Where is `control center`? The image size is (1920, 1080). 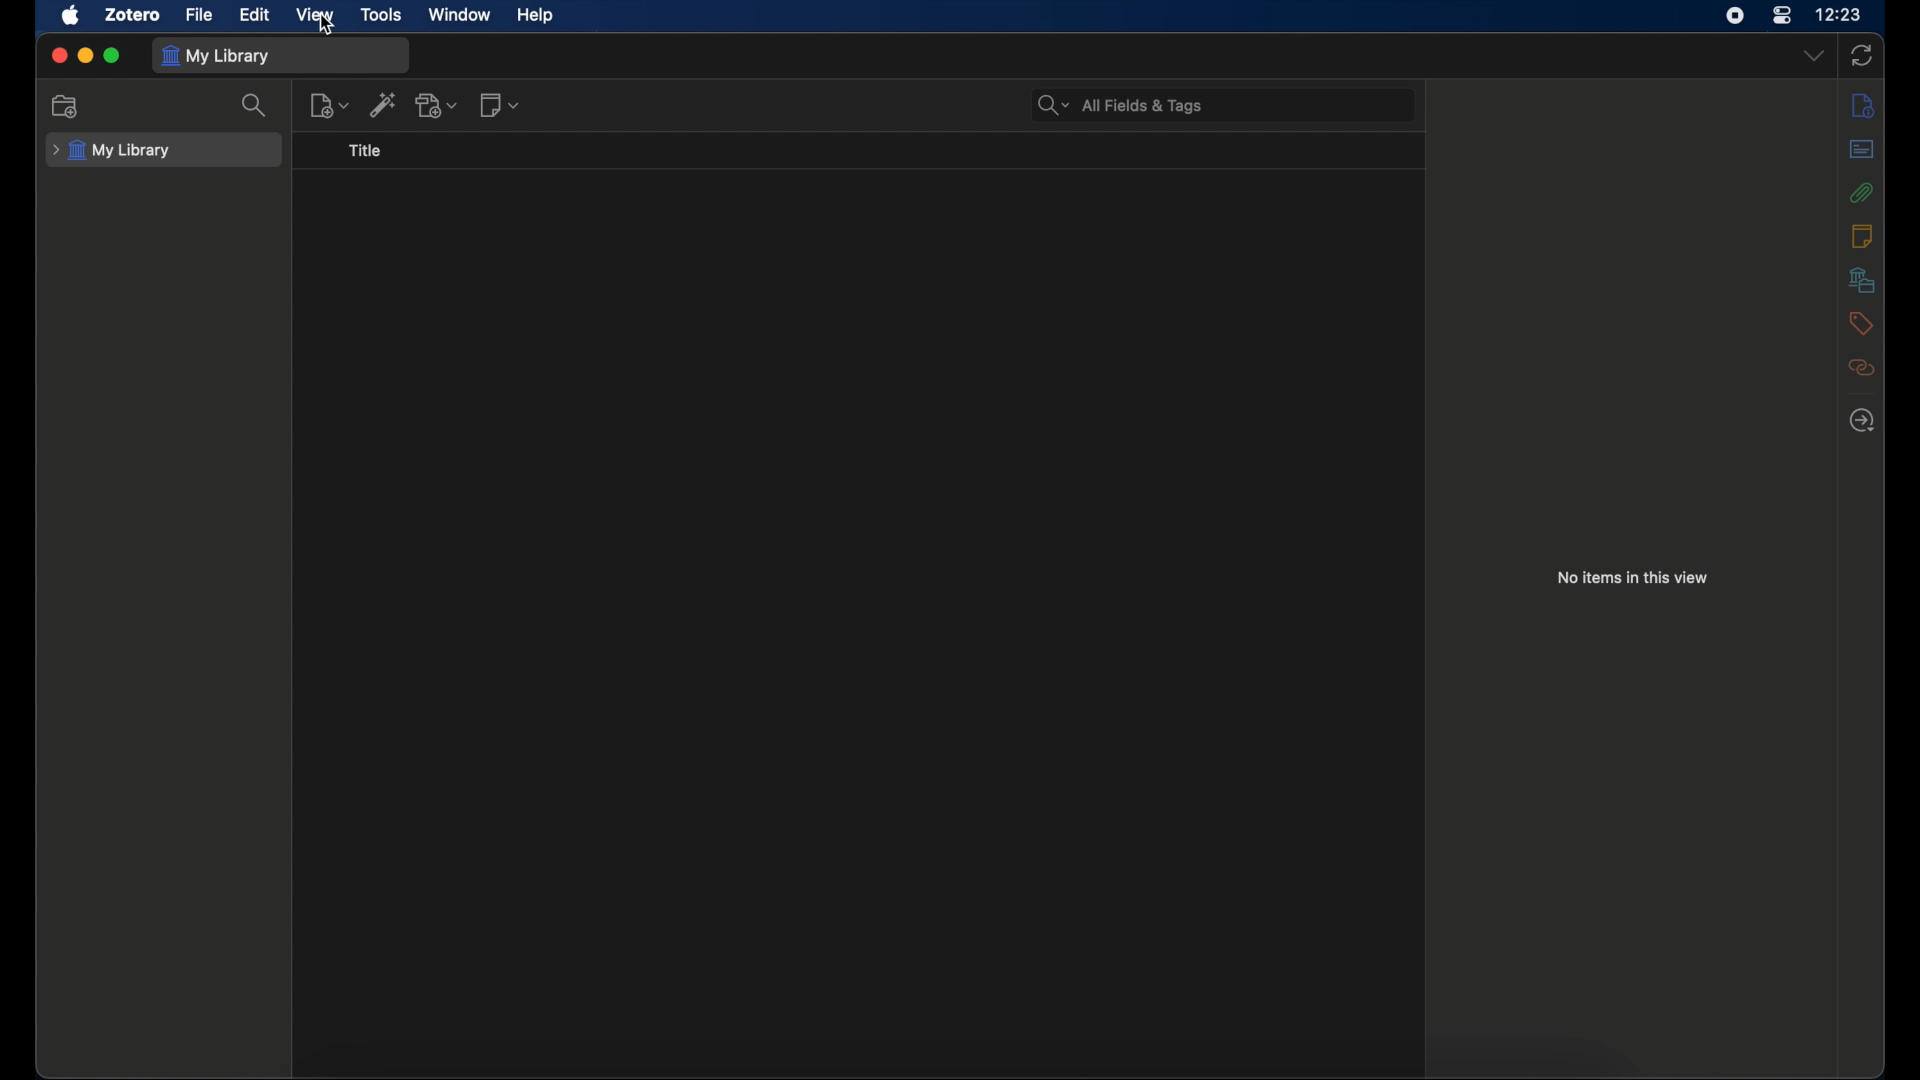 control center is located at coordinates (1781, 16).